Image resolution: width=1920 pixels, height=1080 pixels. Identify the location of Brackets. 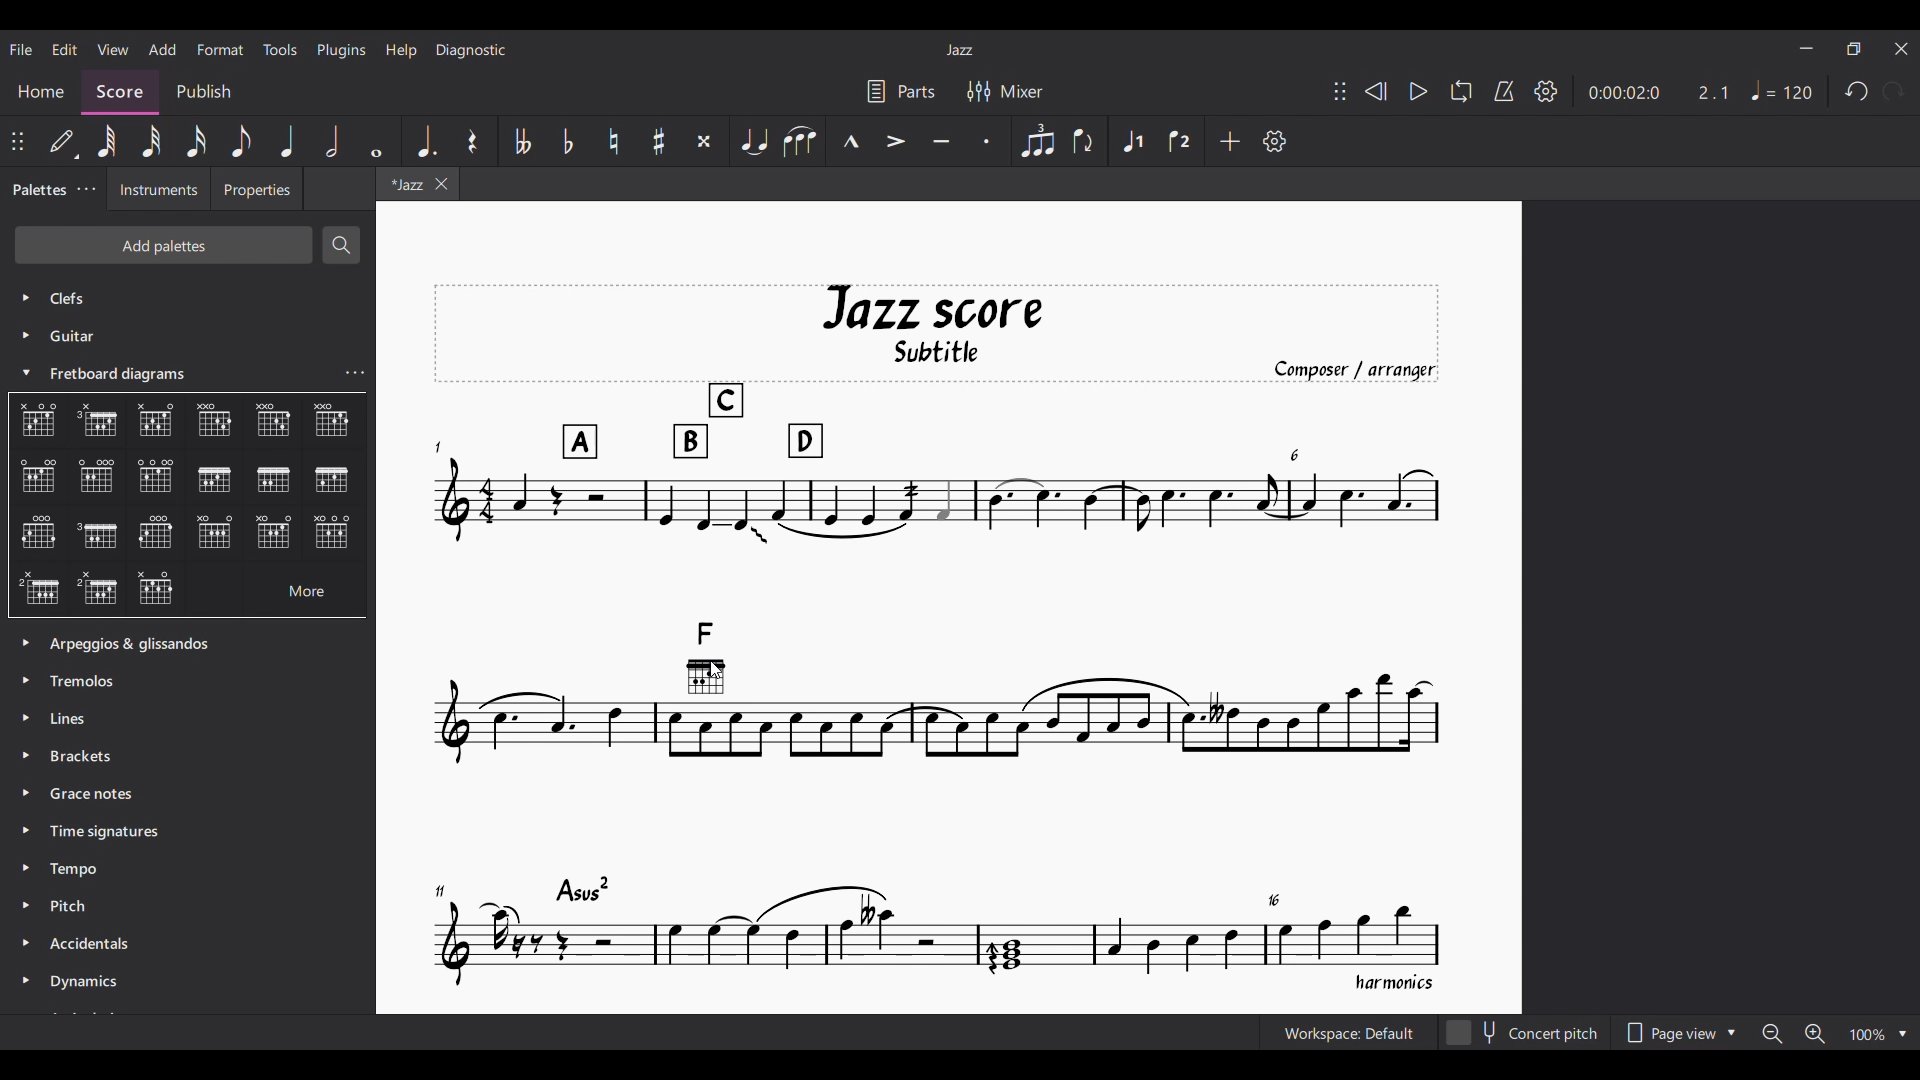
(89, 760).